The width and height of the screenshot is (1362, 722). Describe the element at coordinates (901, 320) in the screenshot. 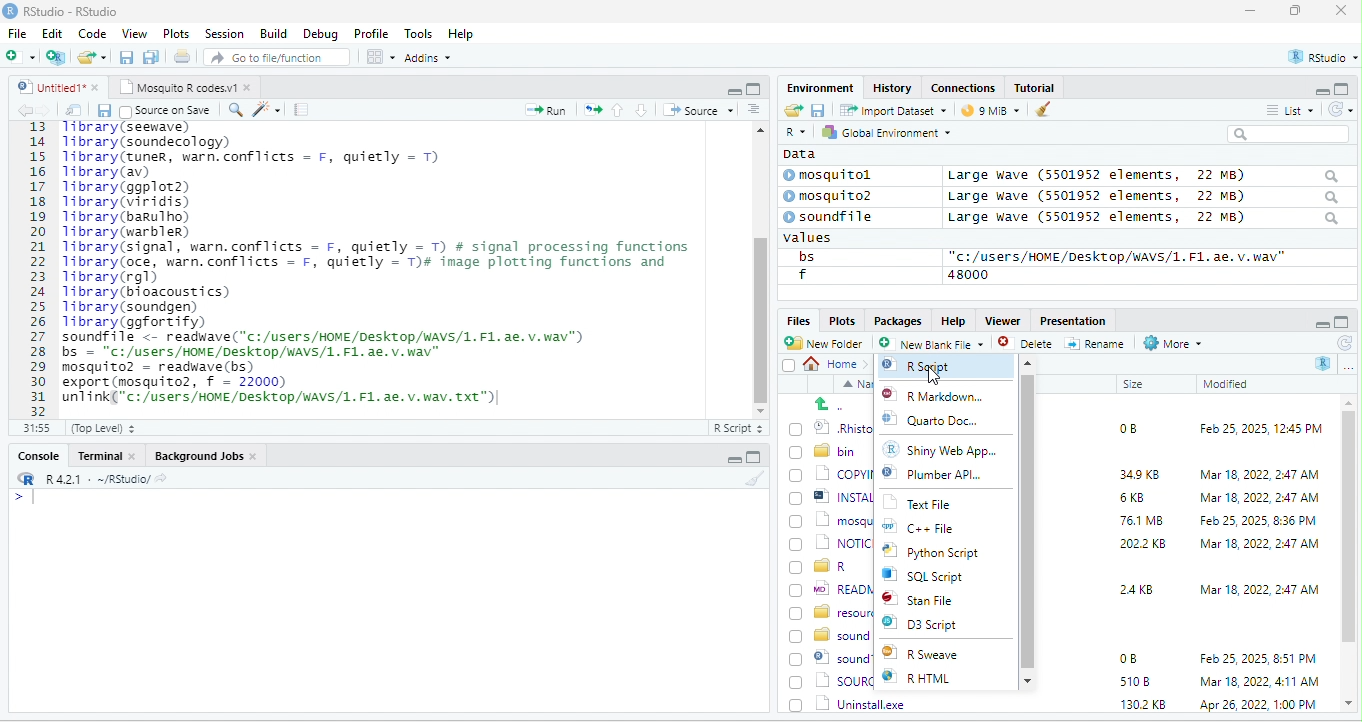

I see `Packages` at that location.